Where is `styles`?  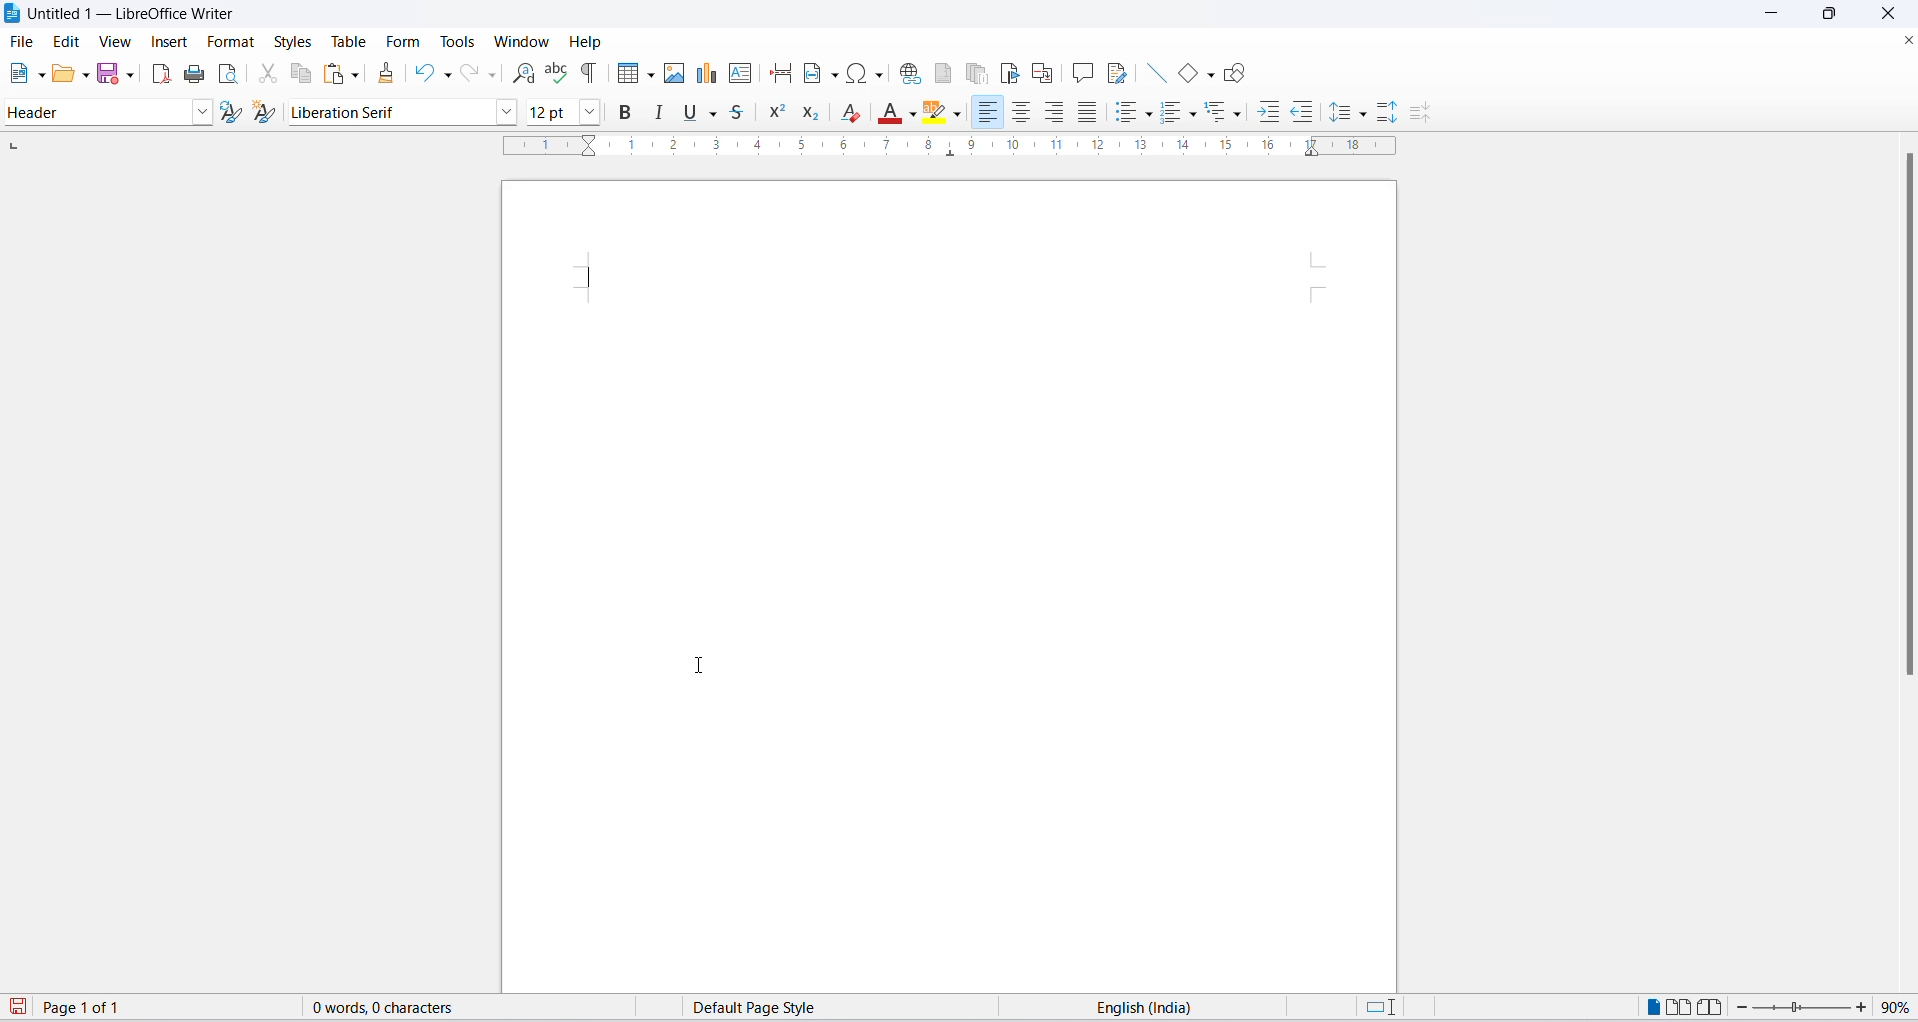 styles is located at coordinates (290, 39).